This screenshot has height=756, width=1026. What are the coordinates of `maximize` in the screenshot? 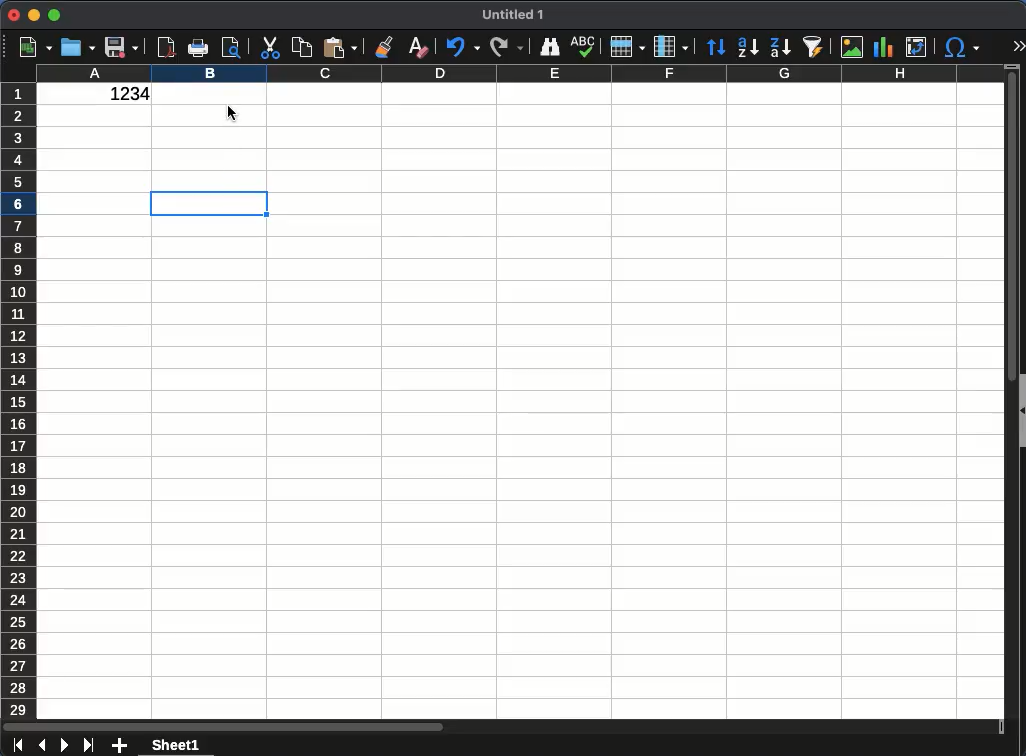 It's located at (54, 16).